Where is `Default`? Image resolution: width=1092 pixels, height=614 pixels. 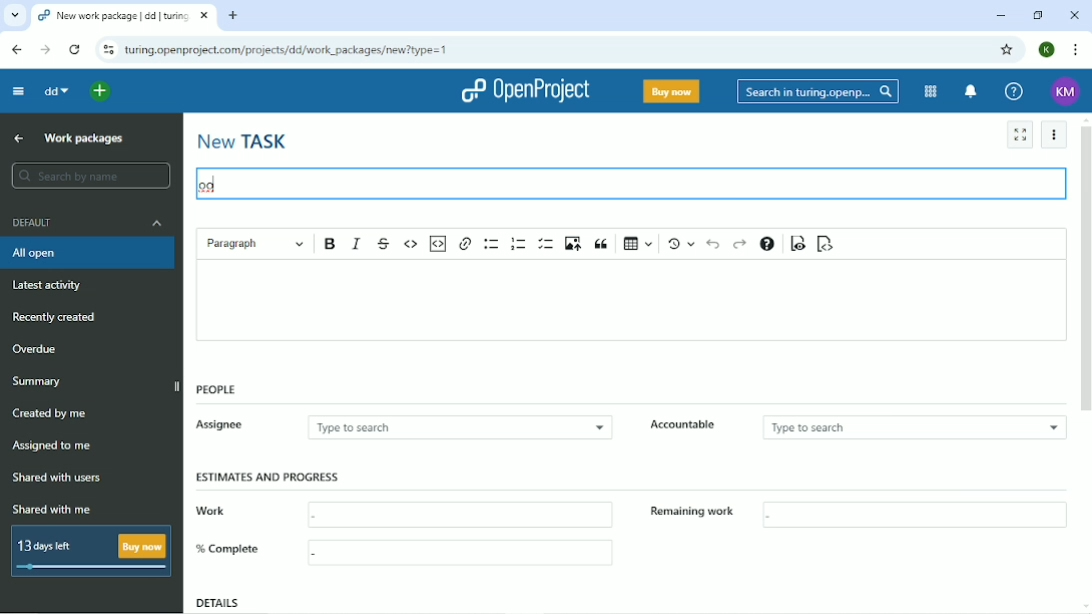
Default is located at coordinates (85, 226).